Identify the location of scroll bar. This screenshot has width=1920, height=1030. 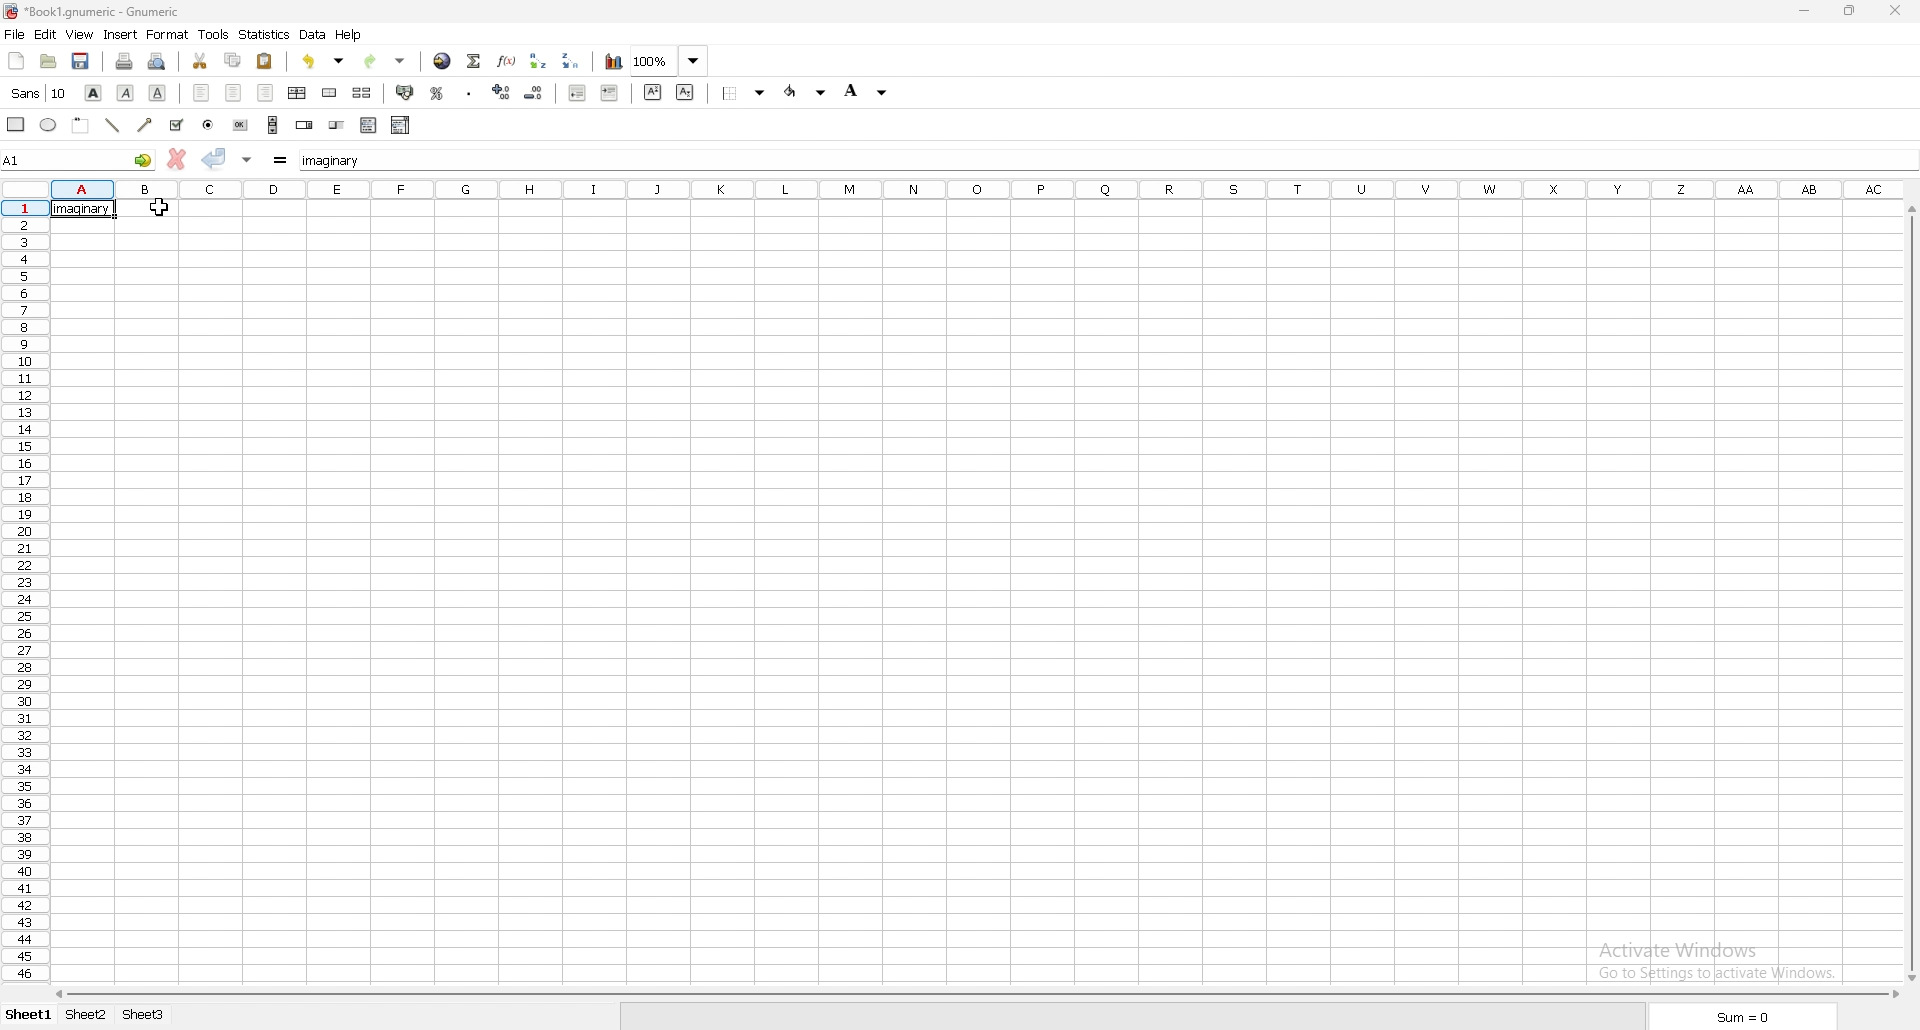
(976, 995).